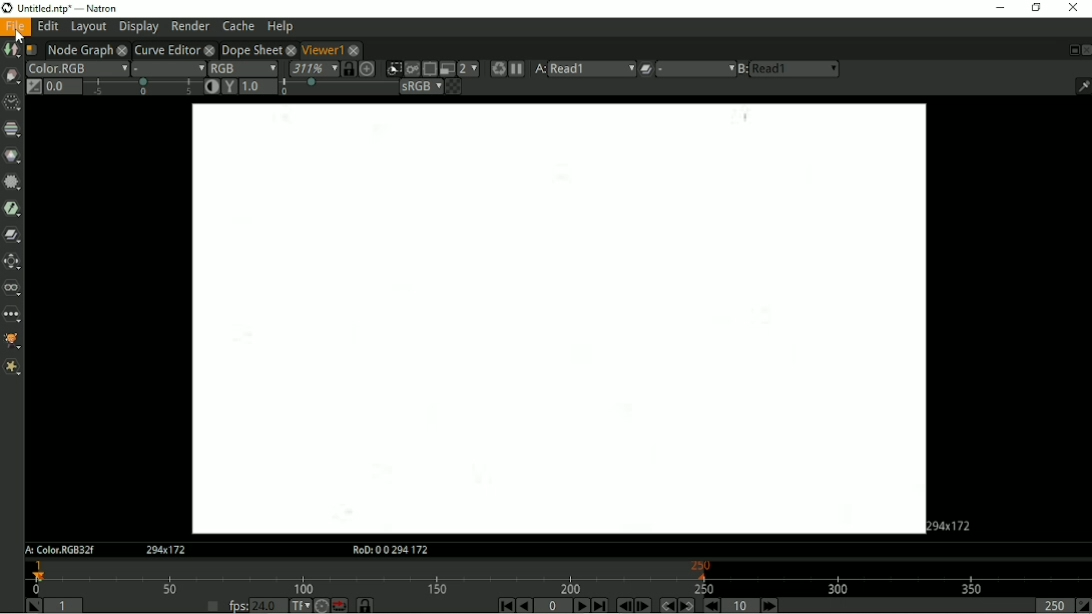 The width and height of the screenshot is (1092, 614). I want to click on Scale down rendered image, so click(470, 68).